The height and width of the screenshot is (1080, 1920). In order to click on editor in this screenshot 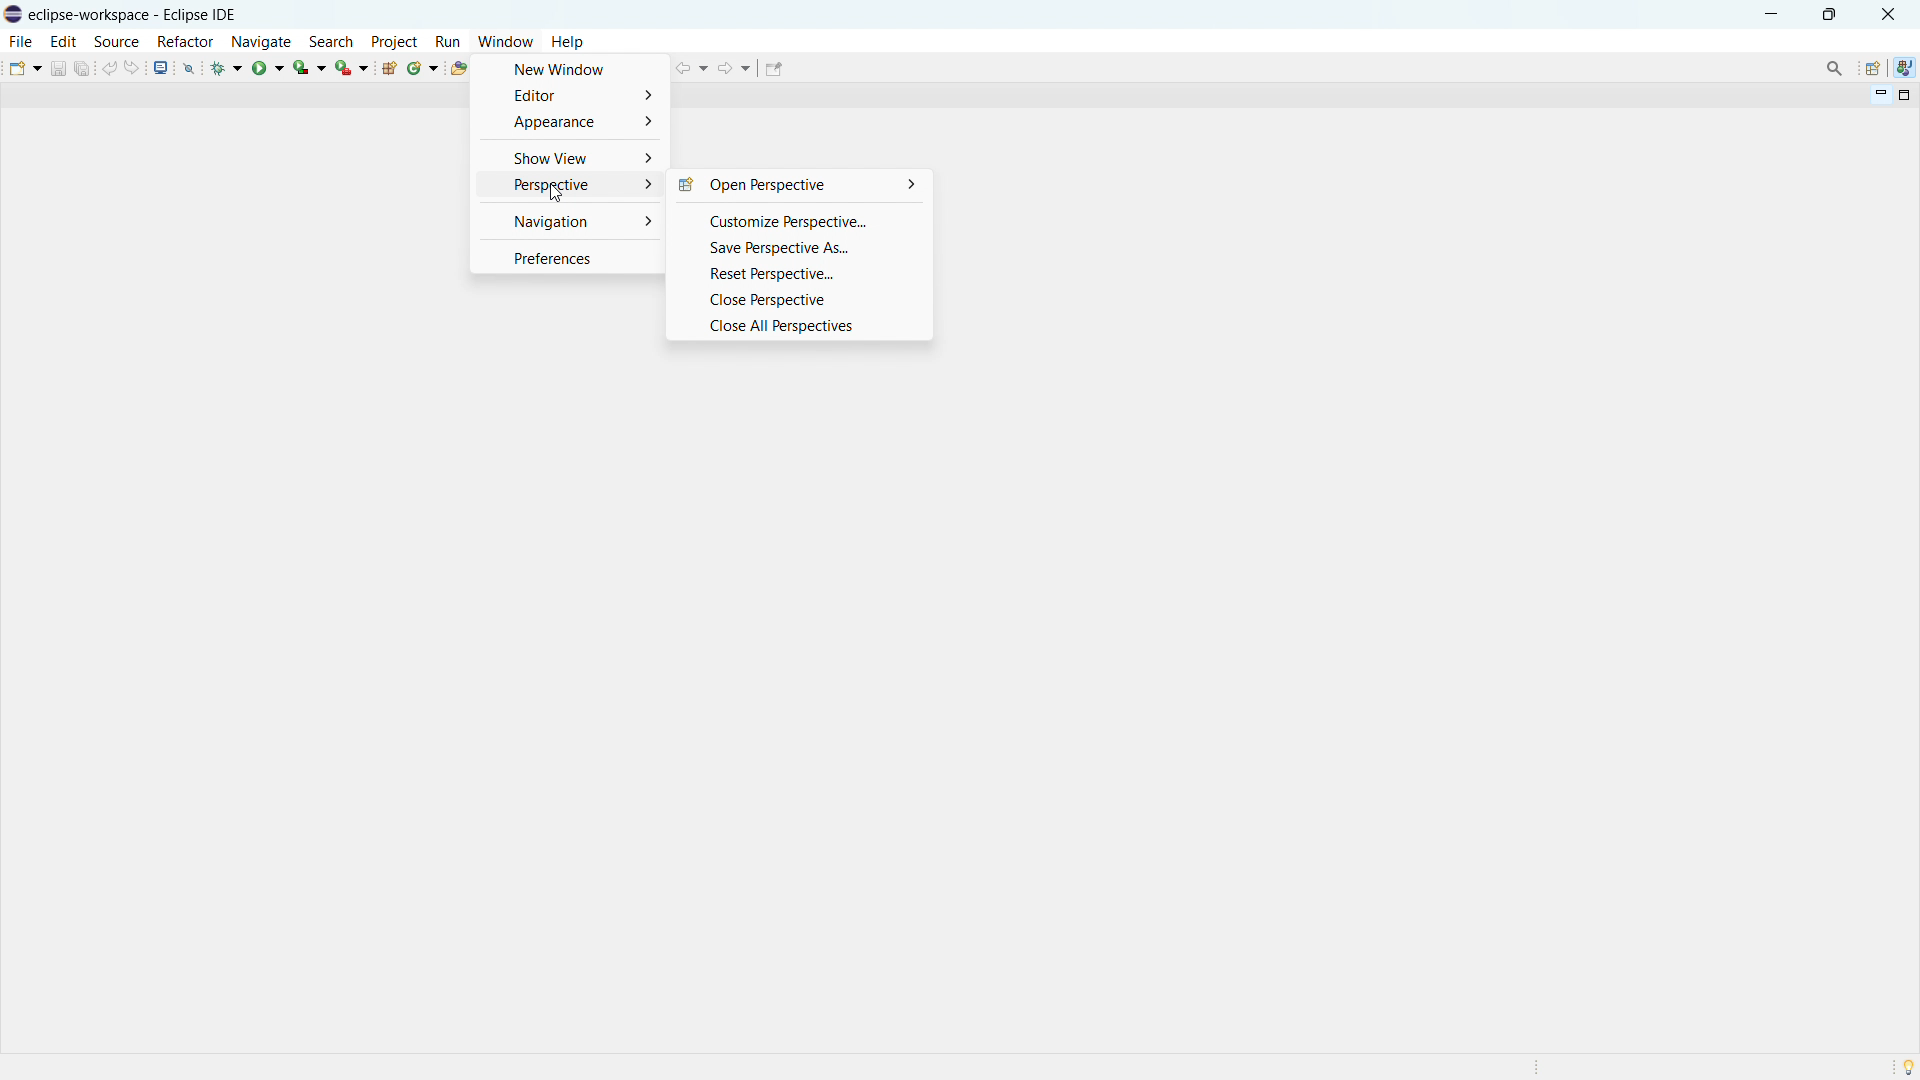, I will do `click(567, 96)`.